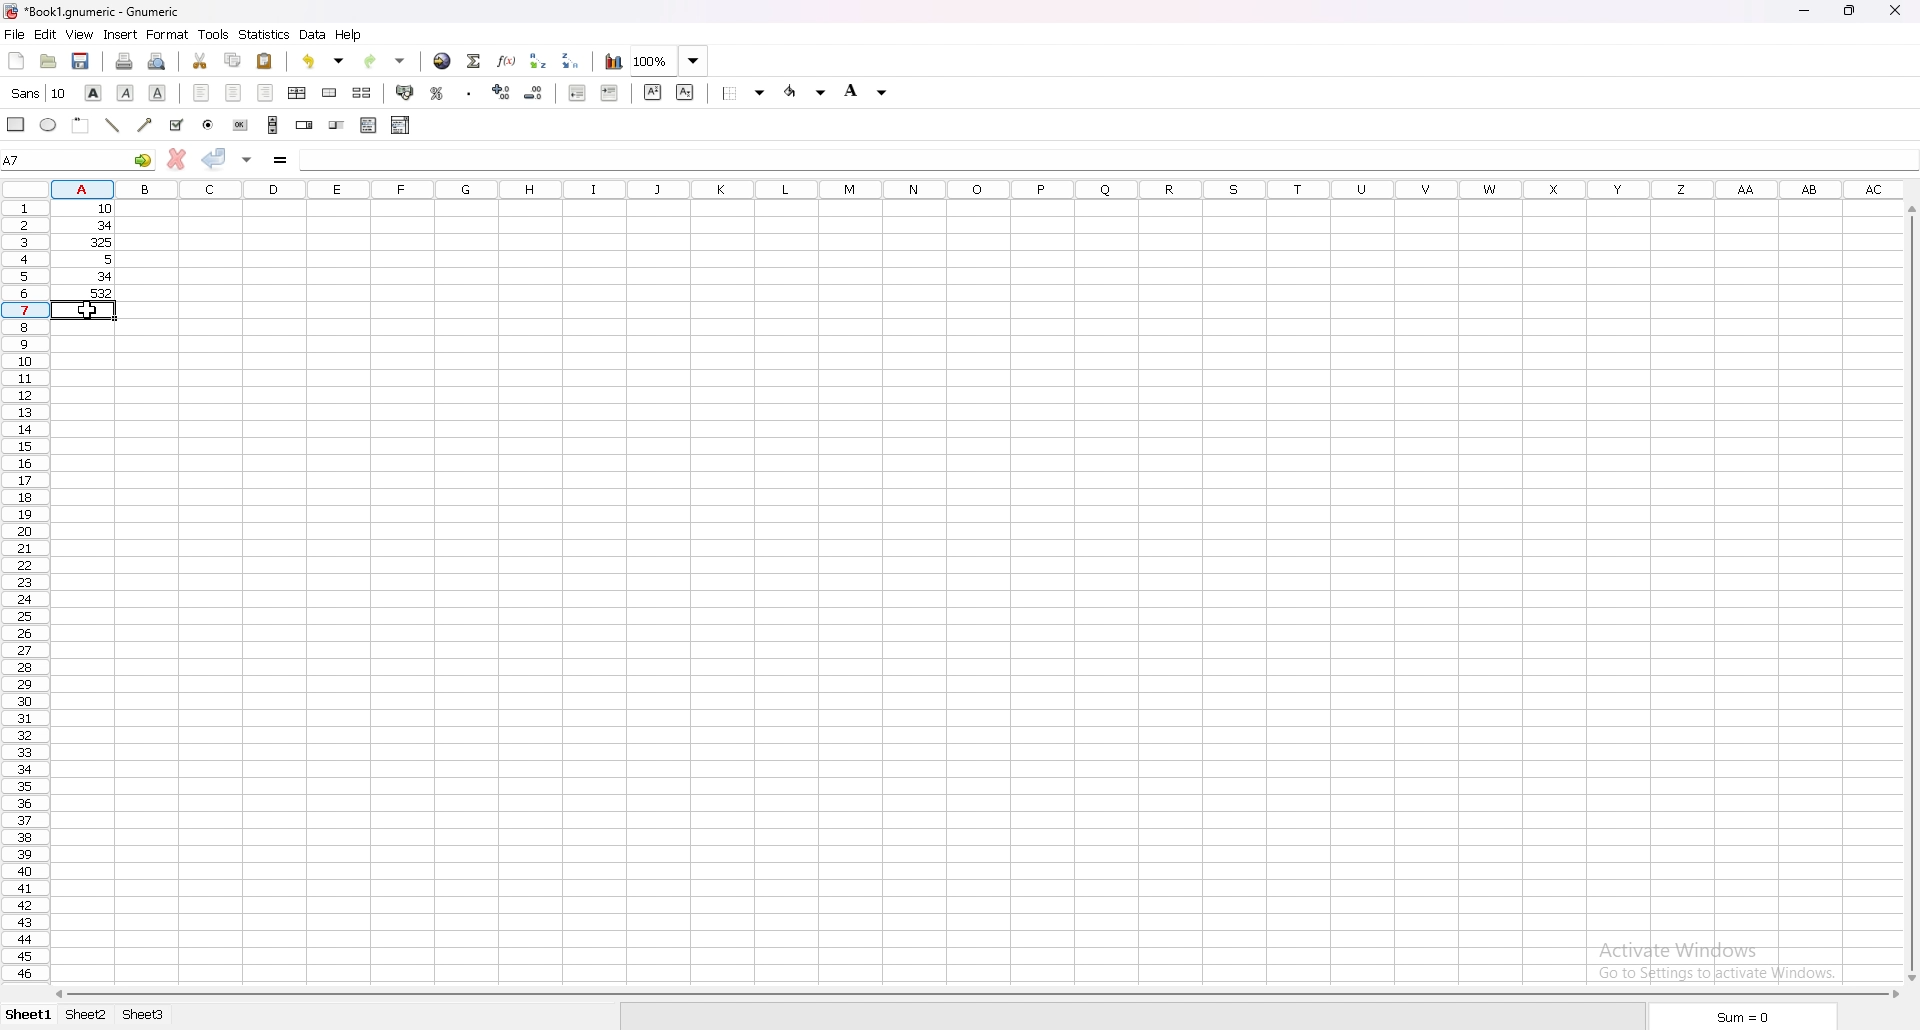  I want to click on right align, so click(265, 91).